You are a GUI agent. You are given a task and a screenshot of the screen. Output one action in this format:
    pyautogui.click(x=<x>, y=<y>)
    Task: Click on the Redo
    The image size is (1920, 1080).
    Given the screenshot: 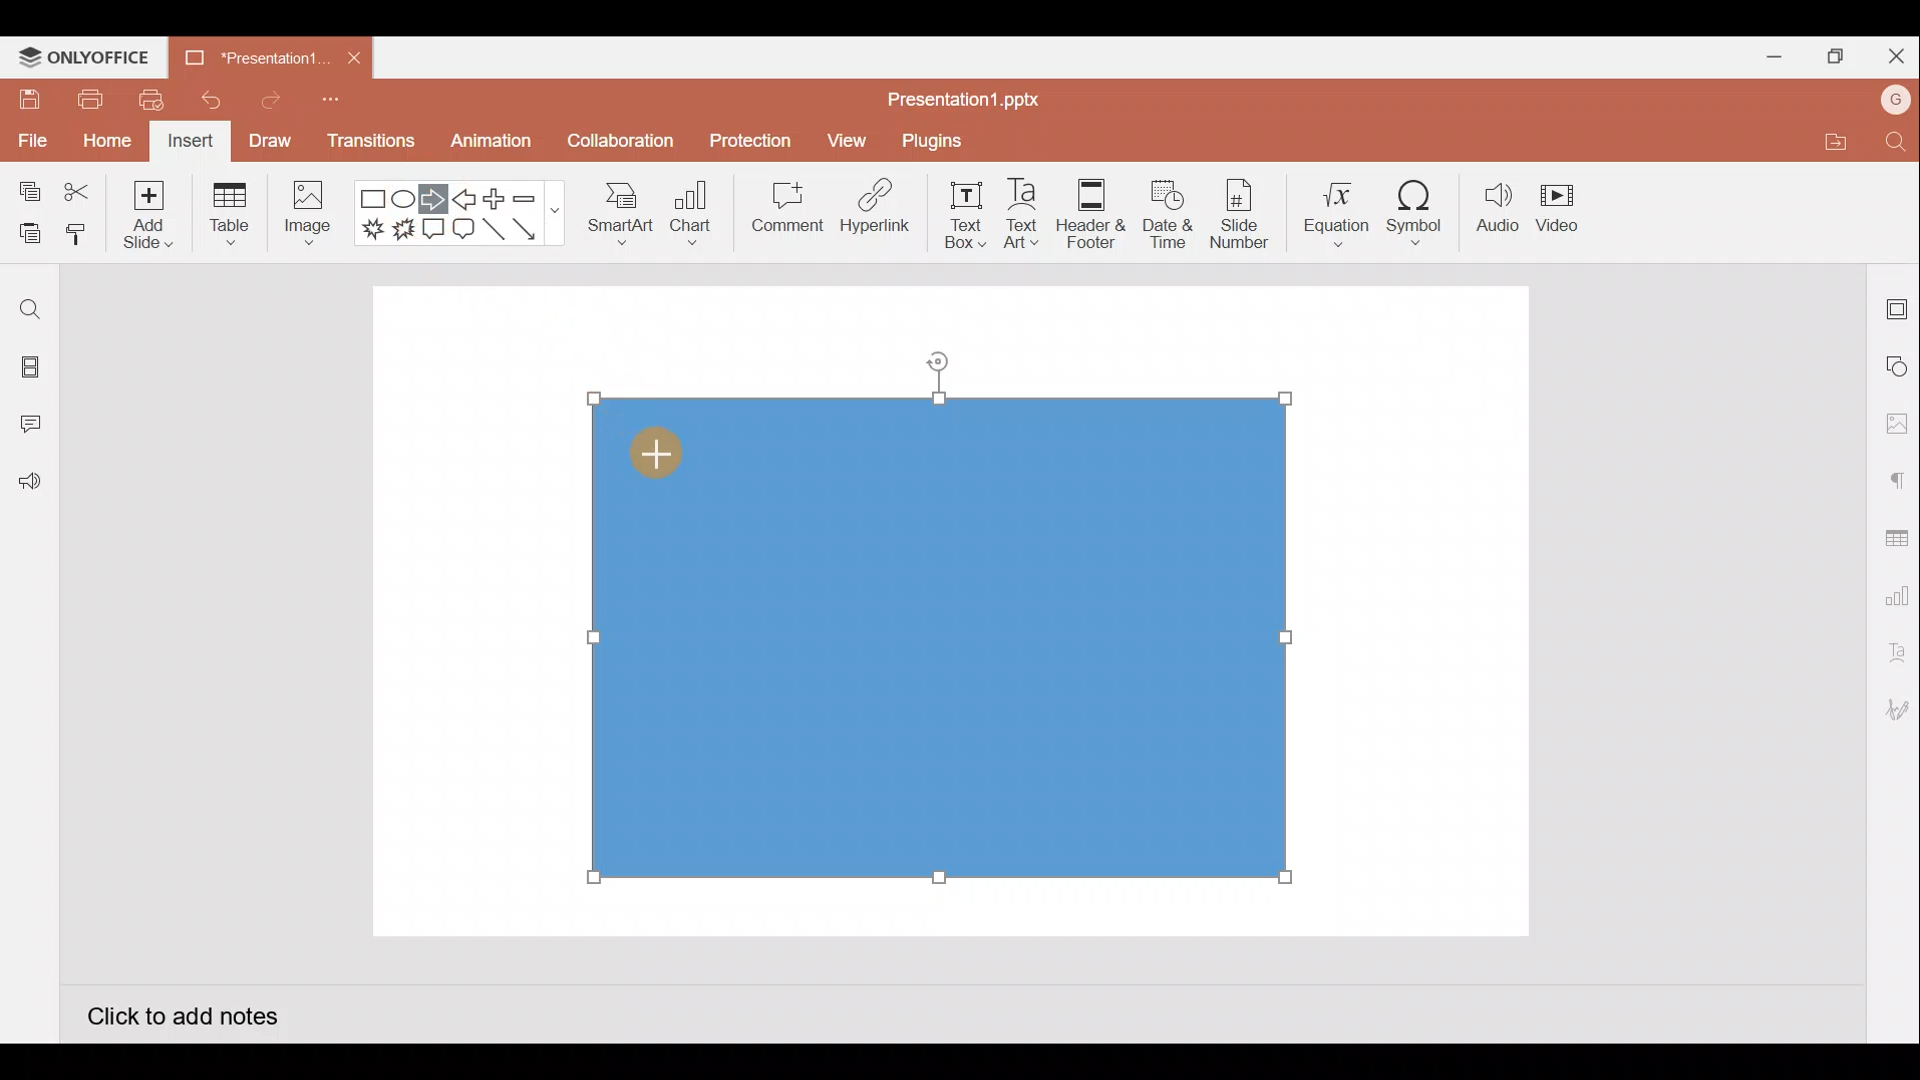 What is the action you would take?
    pyautogui.click(x=263, y=99)
    